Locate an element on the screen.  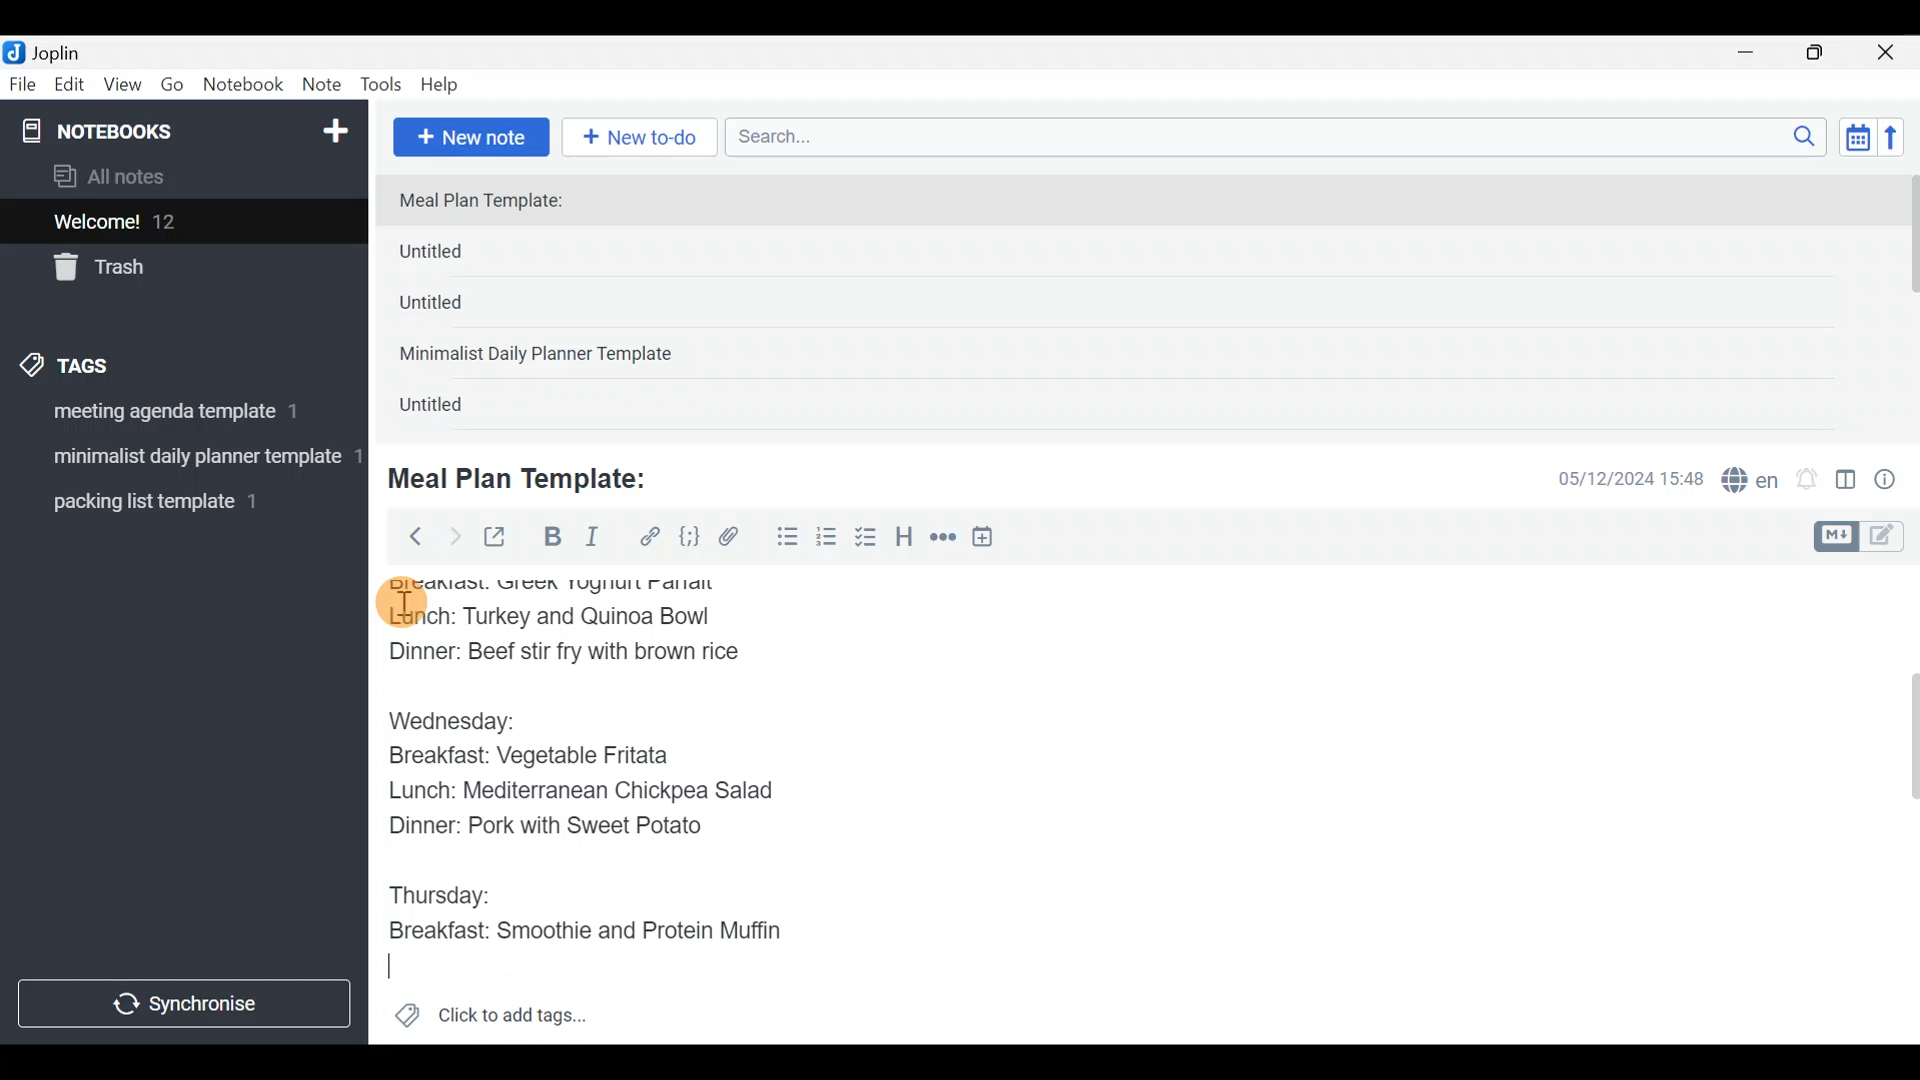
Set alarm is located at coordinates (1808, 481).